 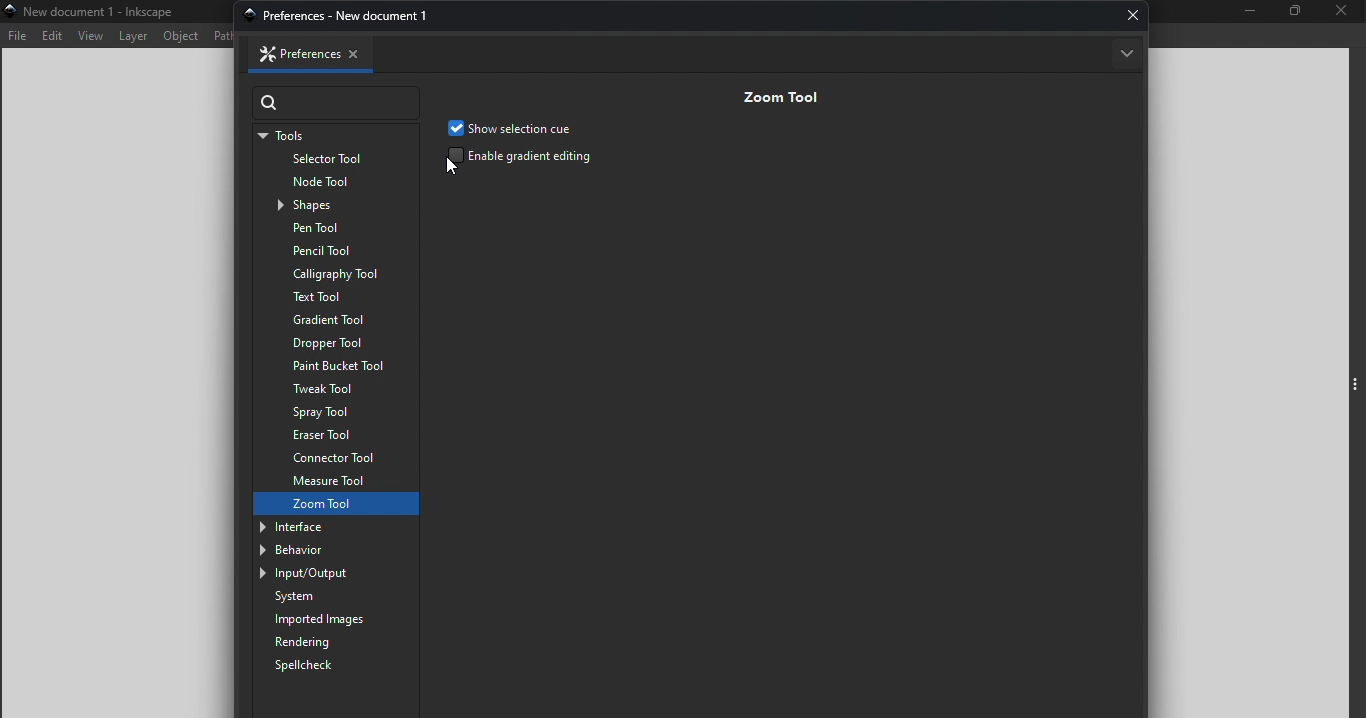 I want to click on Pen tool, so click(x=306, y=226).